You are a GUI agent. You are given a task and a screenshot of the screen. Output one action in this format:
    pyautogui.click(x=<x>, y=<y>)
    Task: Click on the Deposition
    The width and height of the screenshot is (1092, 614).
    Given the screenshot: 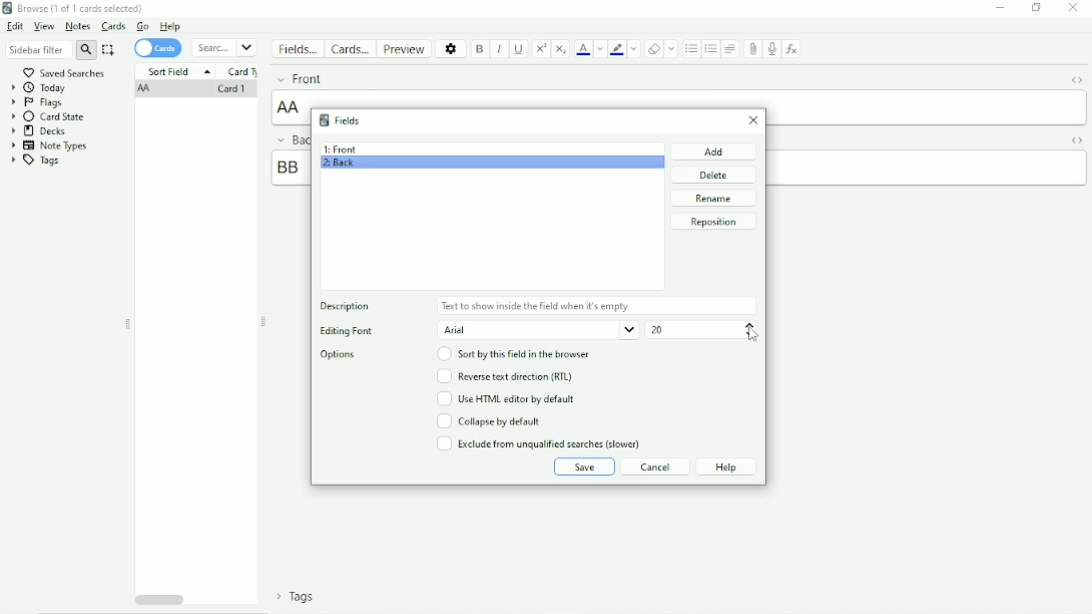 What is the action you would take?
    pyautogui.click(x=350, y=307)
    